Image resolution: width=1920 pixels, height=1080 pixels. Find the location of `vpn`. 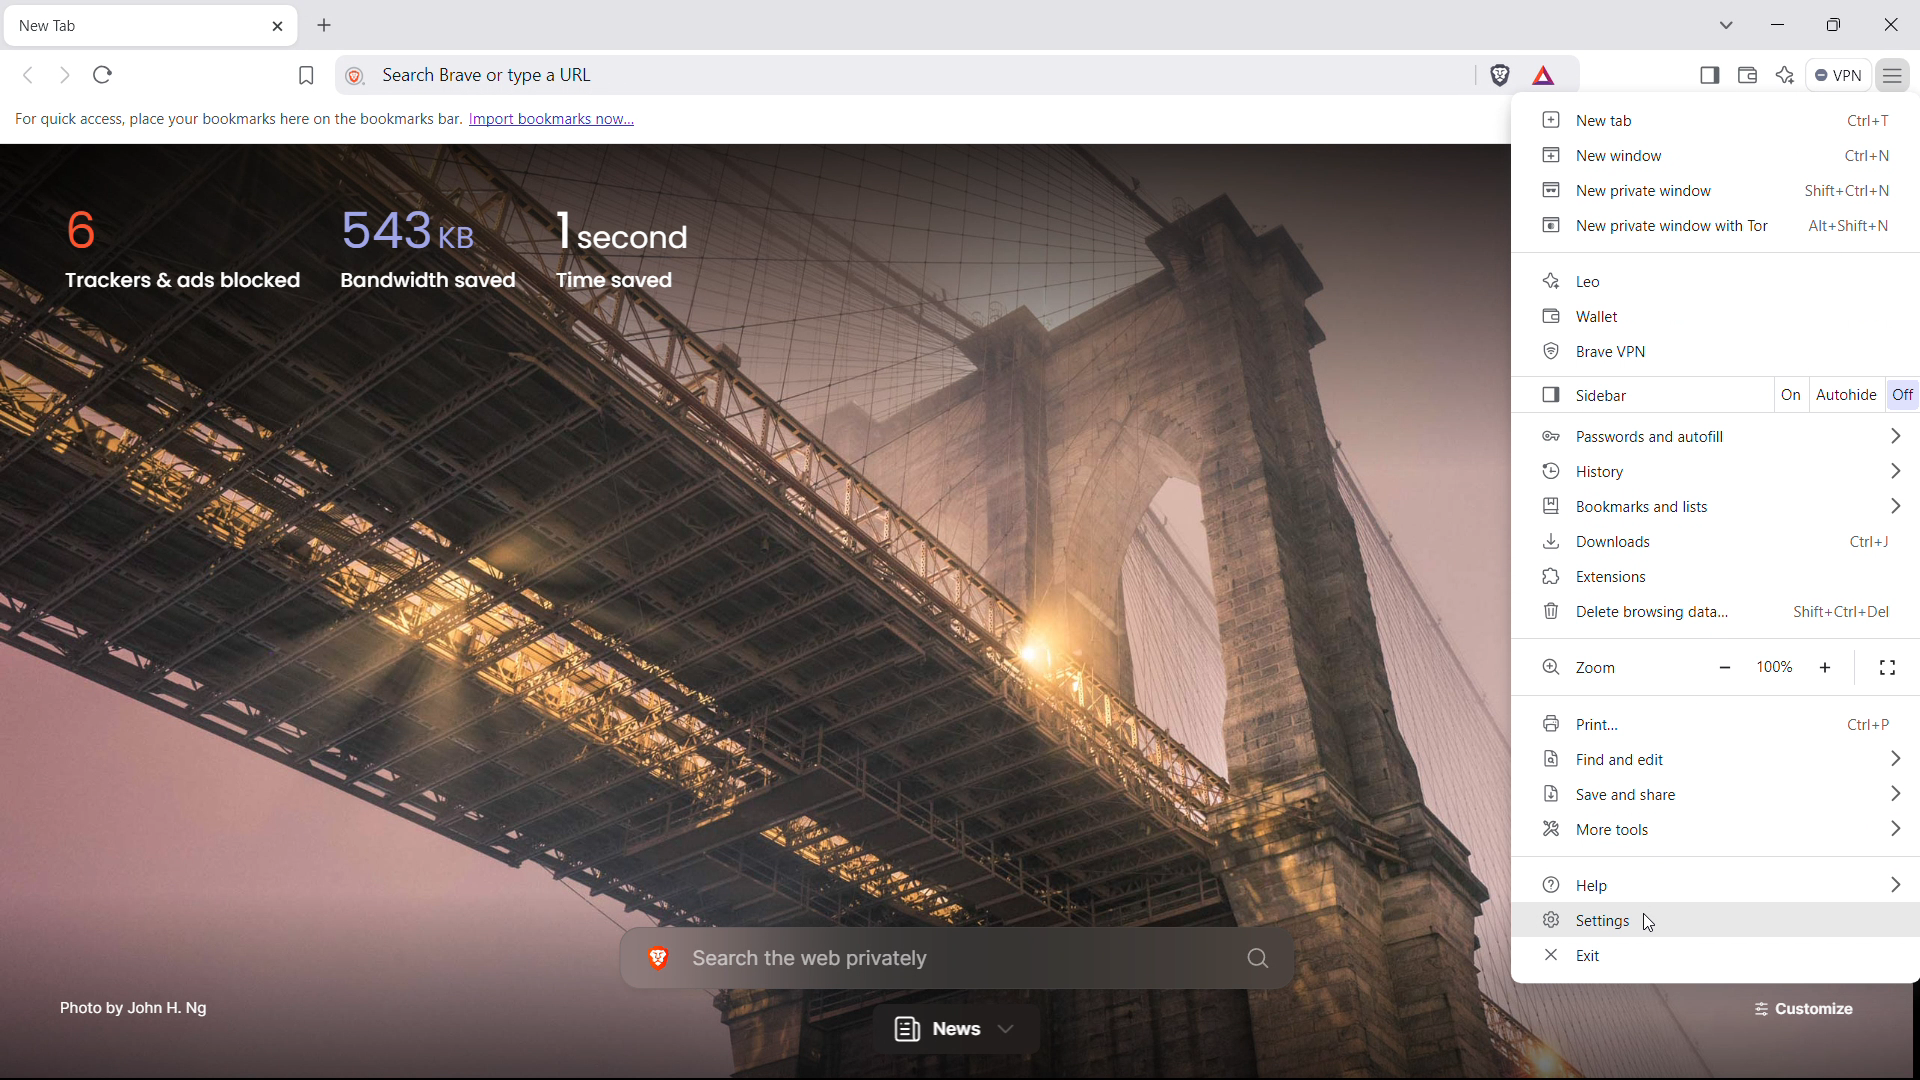

vpn is located at coordinates (1838, 76).